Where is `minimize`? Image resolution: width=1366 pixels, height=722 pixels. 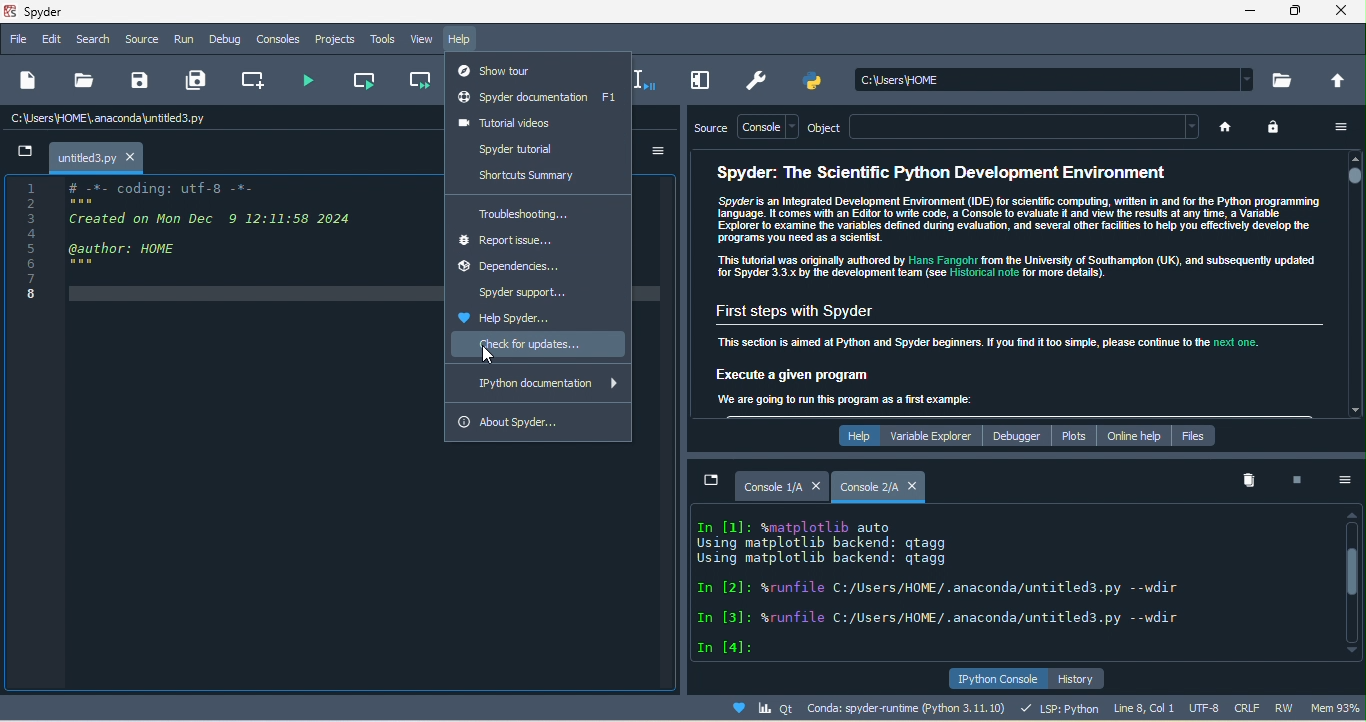
minimize is located at coordinates (712, 481).